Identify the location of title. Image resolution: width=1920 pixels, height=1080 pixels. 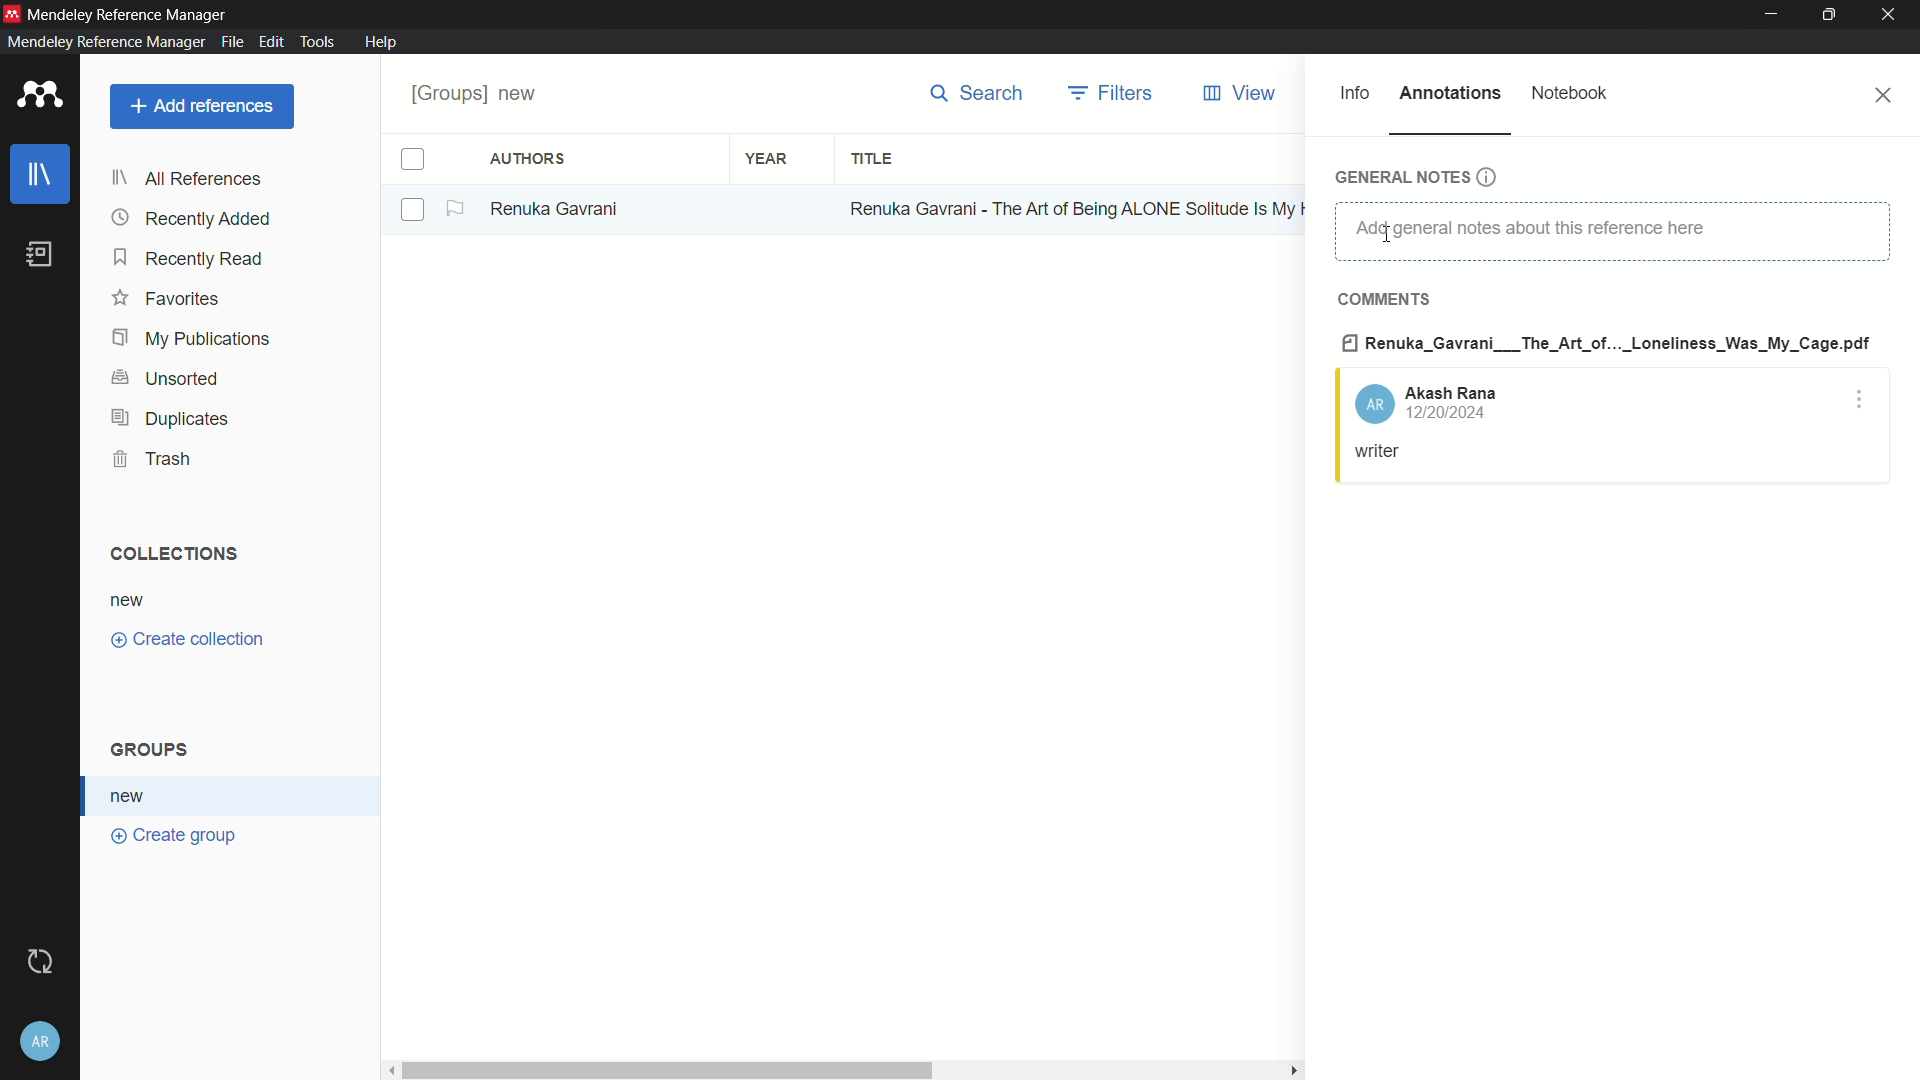
(873, 159).